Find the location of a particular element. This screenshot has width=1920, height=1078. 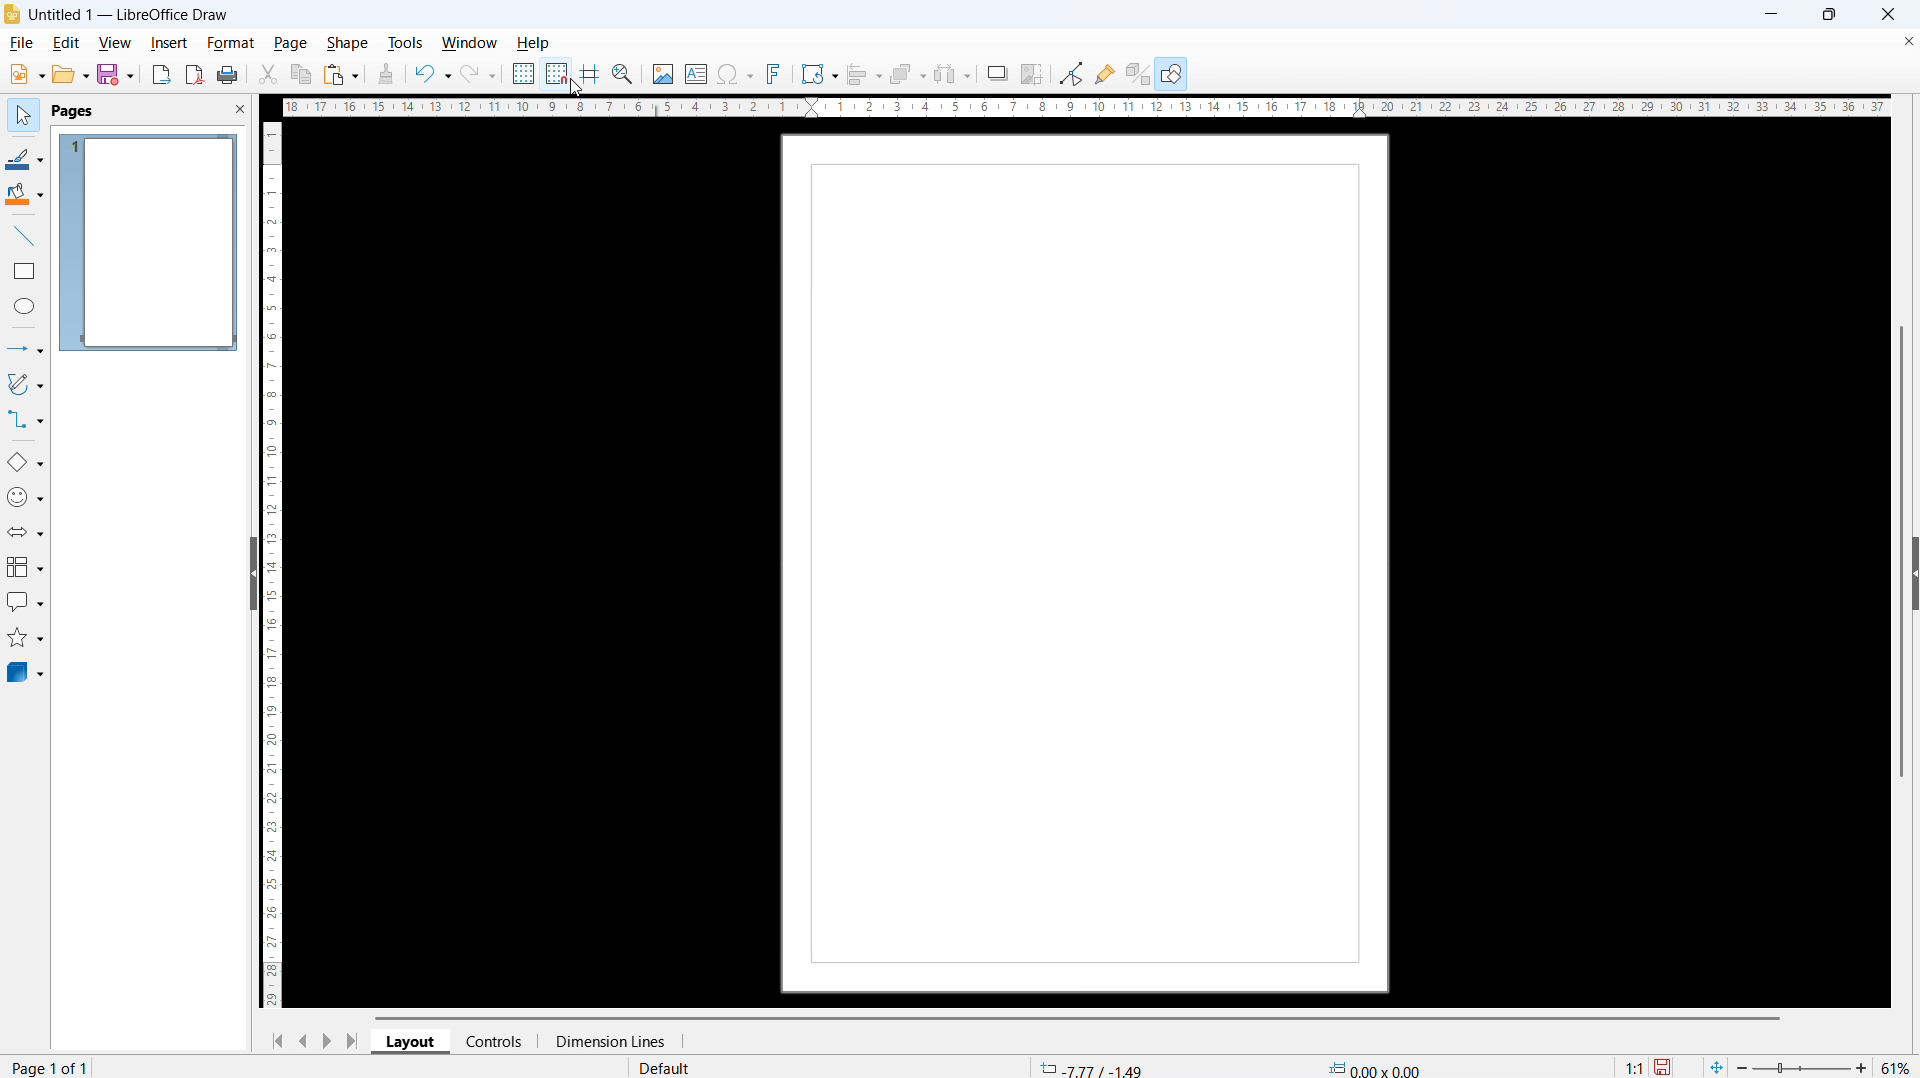

Expand pane is located at coordinates (1916, 573).